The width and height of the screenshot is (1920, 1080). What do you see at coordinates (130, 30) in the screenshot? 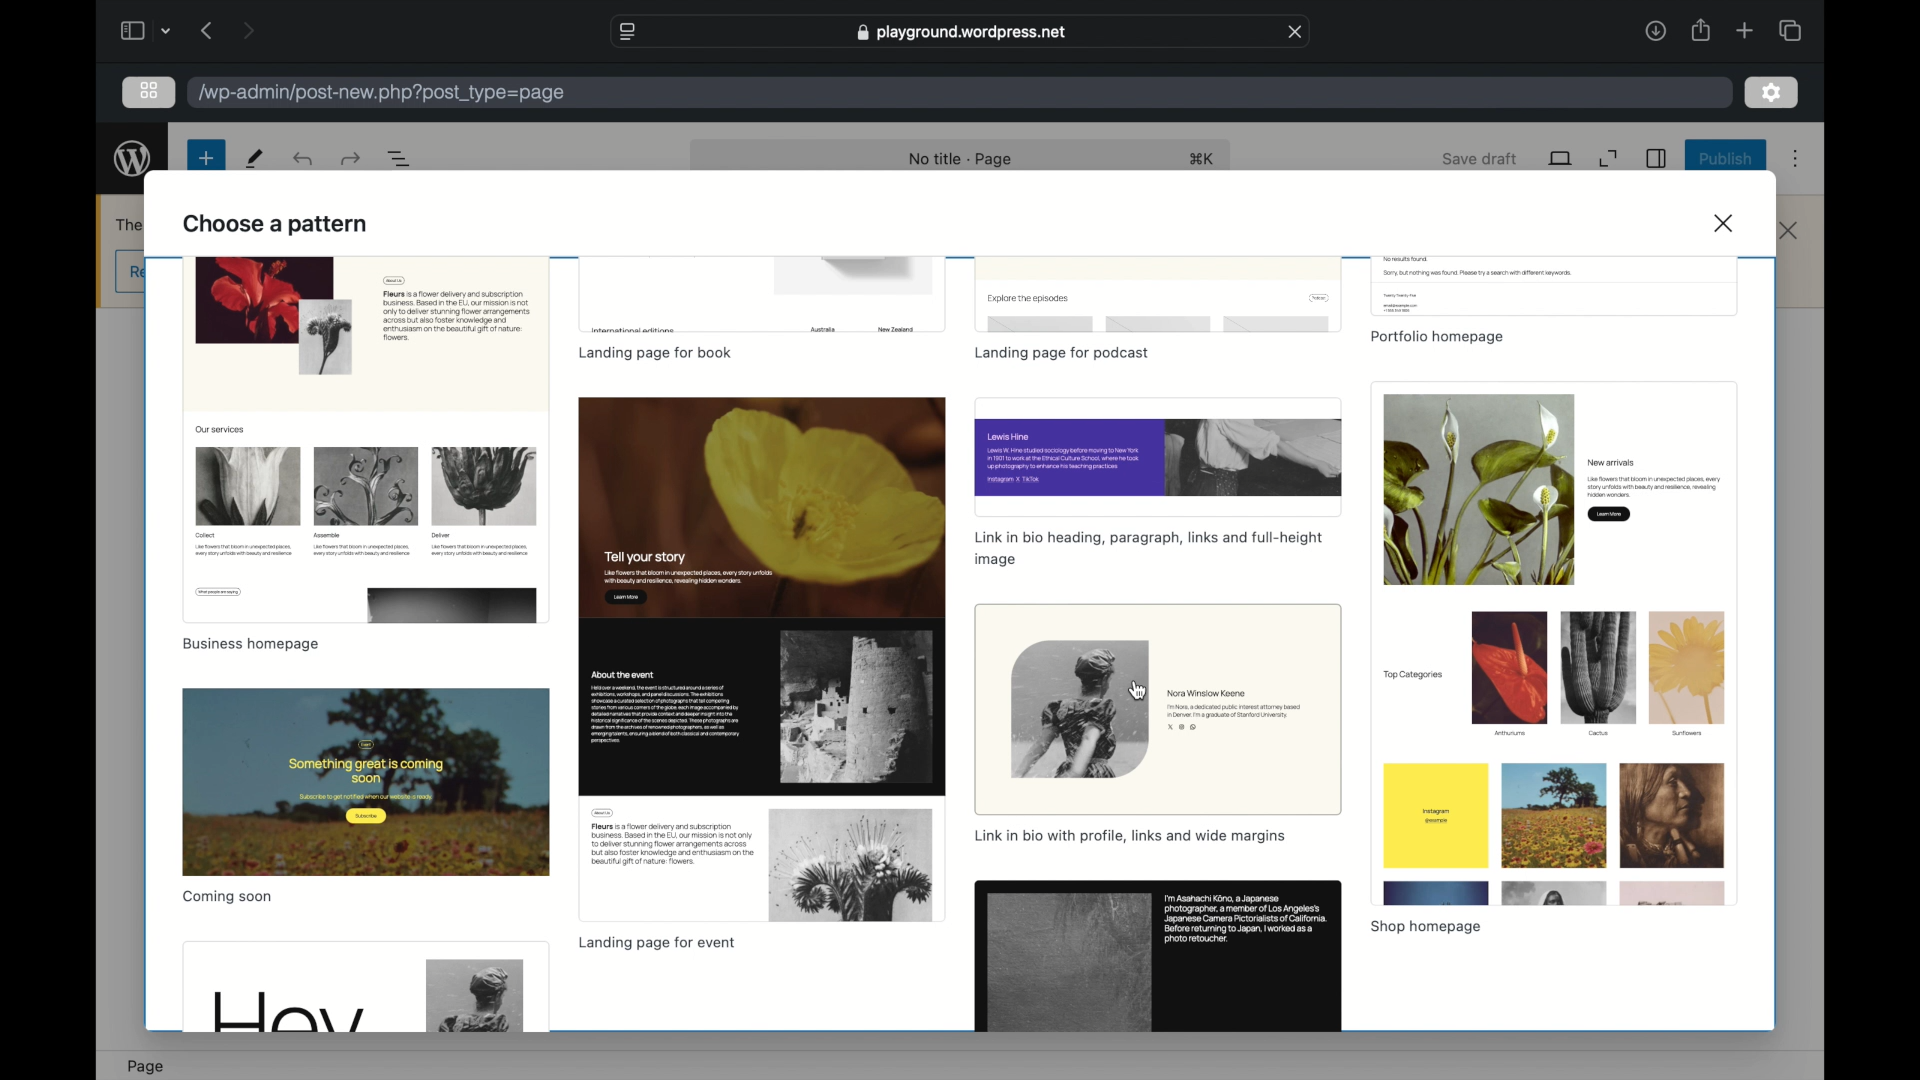
I see `sidebar` at bounding box center [130, 30].